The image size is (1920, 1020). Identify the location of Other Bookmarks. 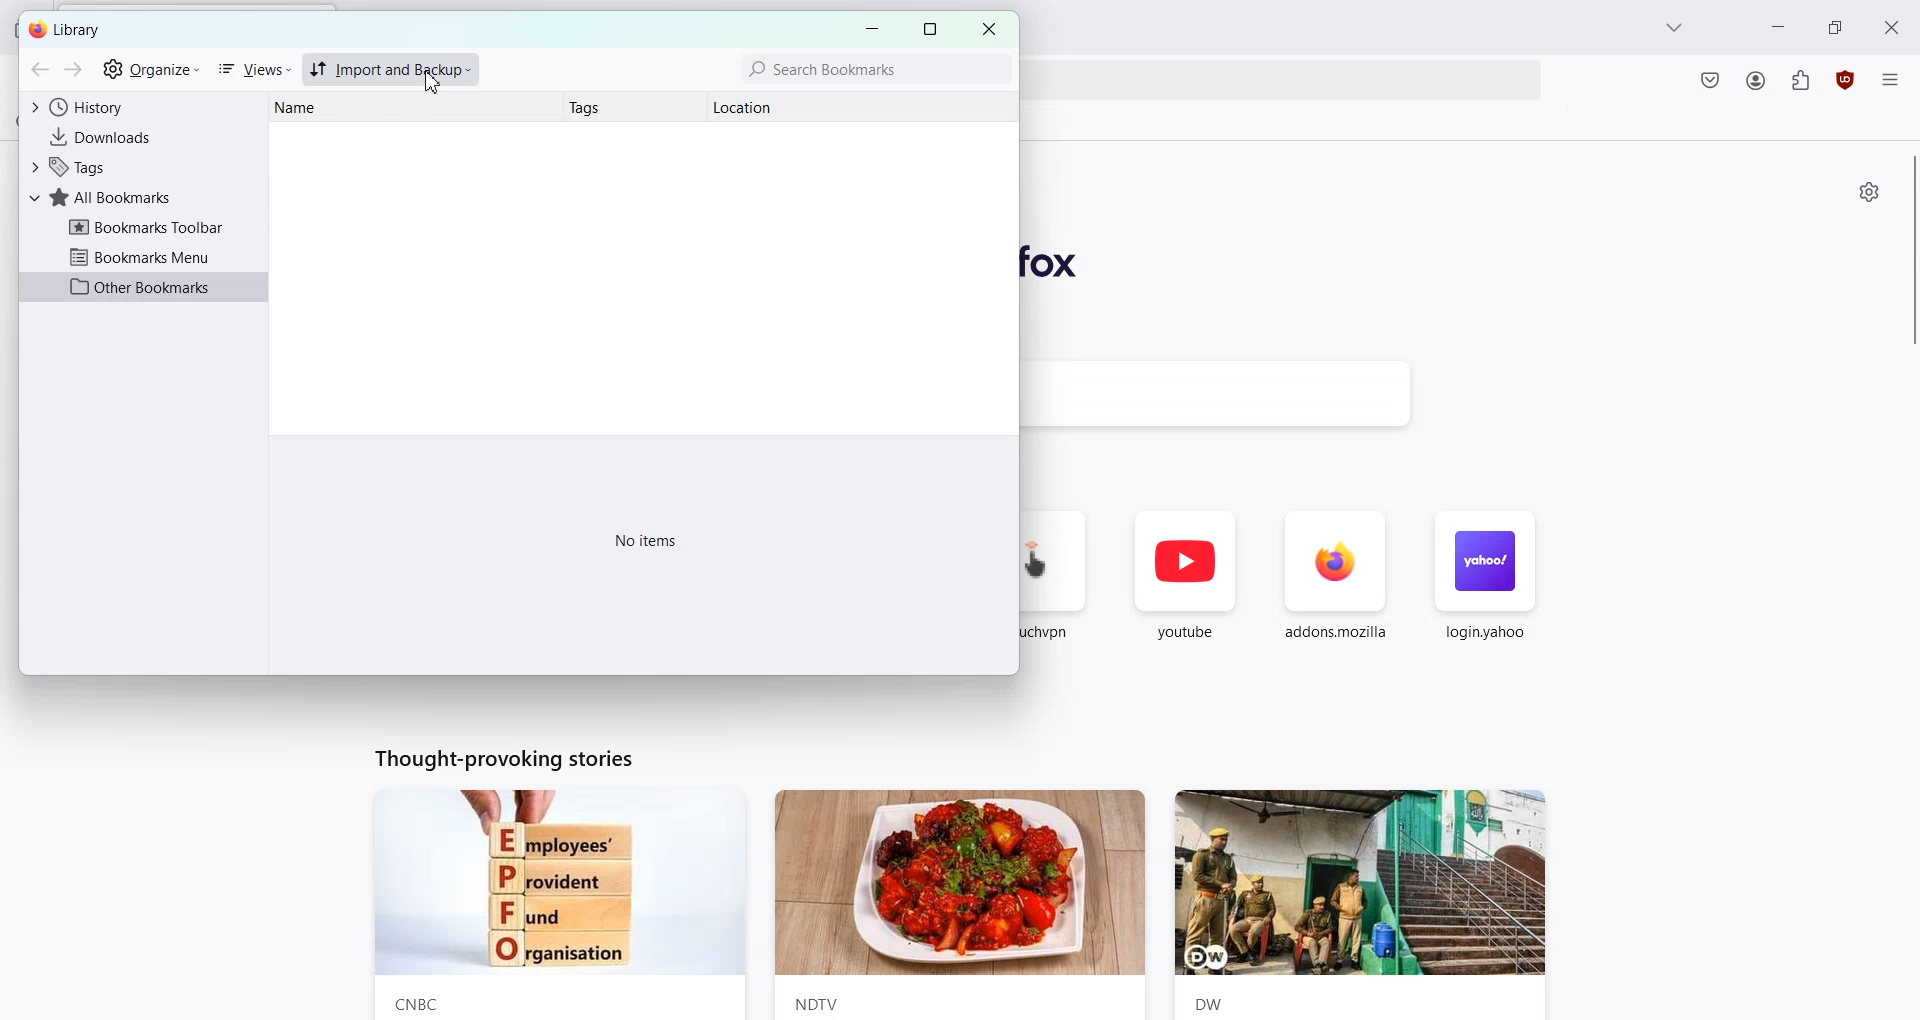
(147, 287).